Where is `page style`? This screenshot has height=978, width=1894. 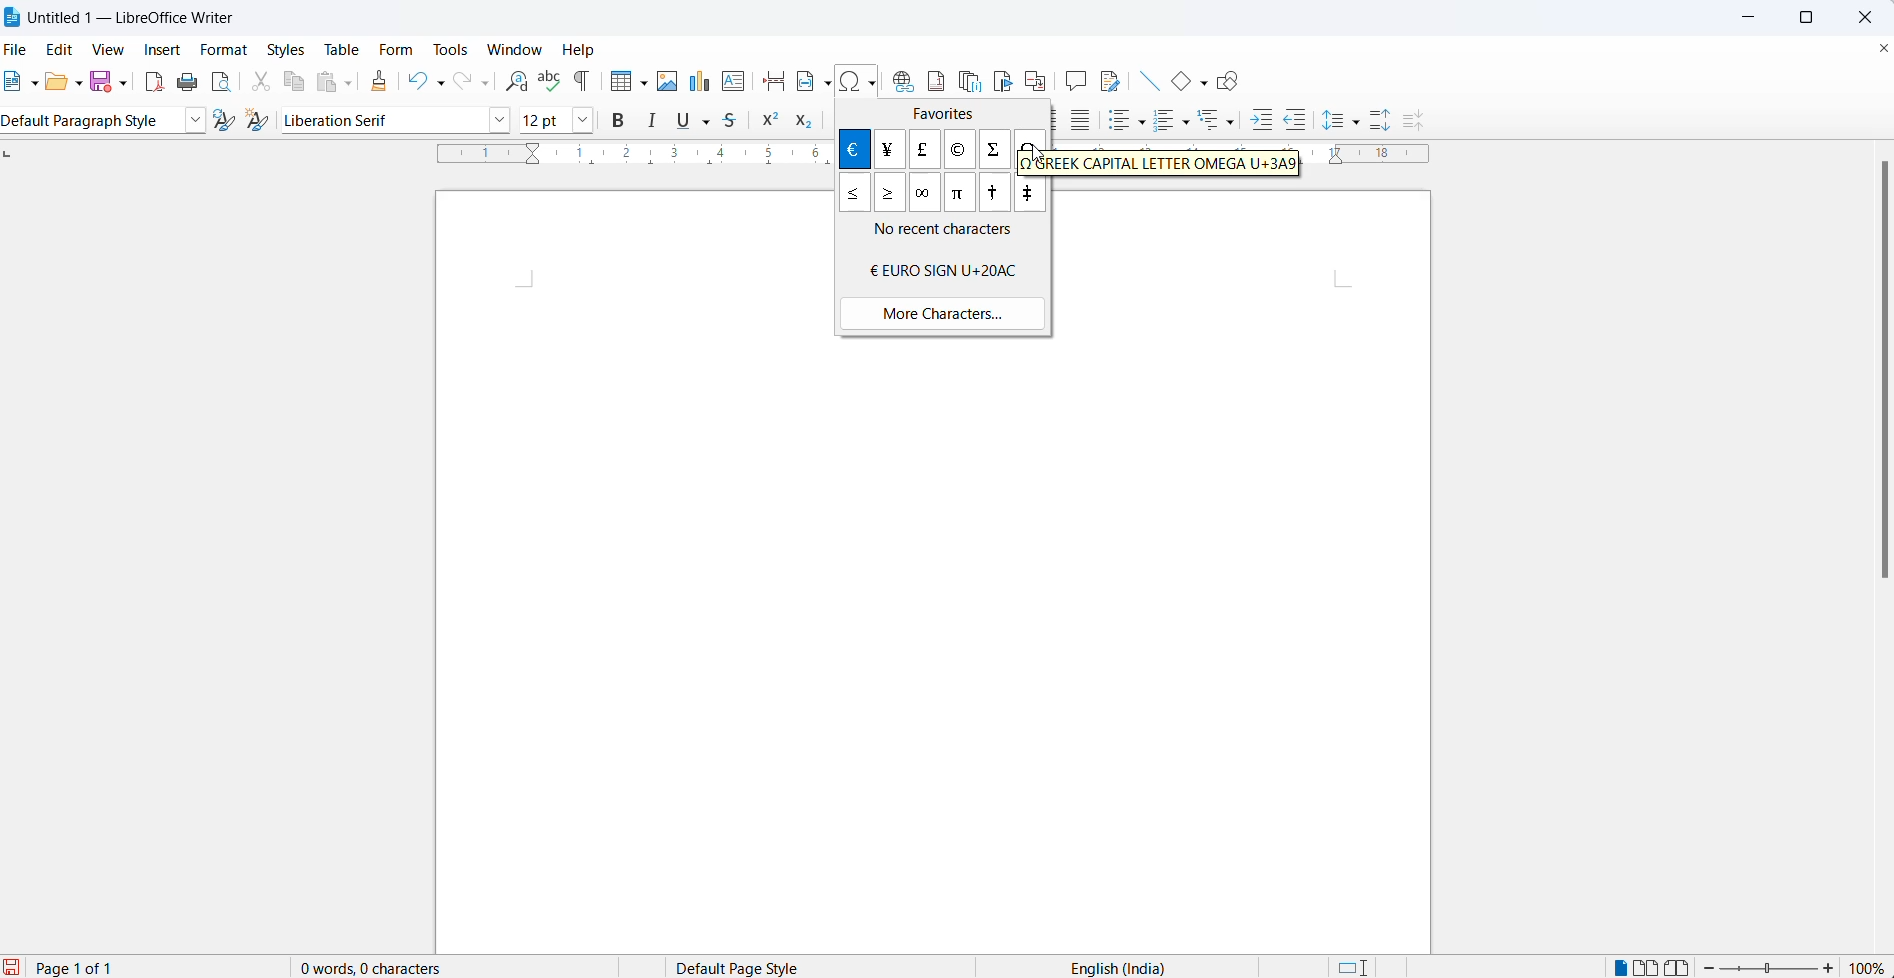 page style is located at coordinates (763, 966).